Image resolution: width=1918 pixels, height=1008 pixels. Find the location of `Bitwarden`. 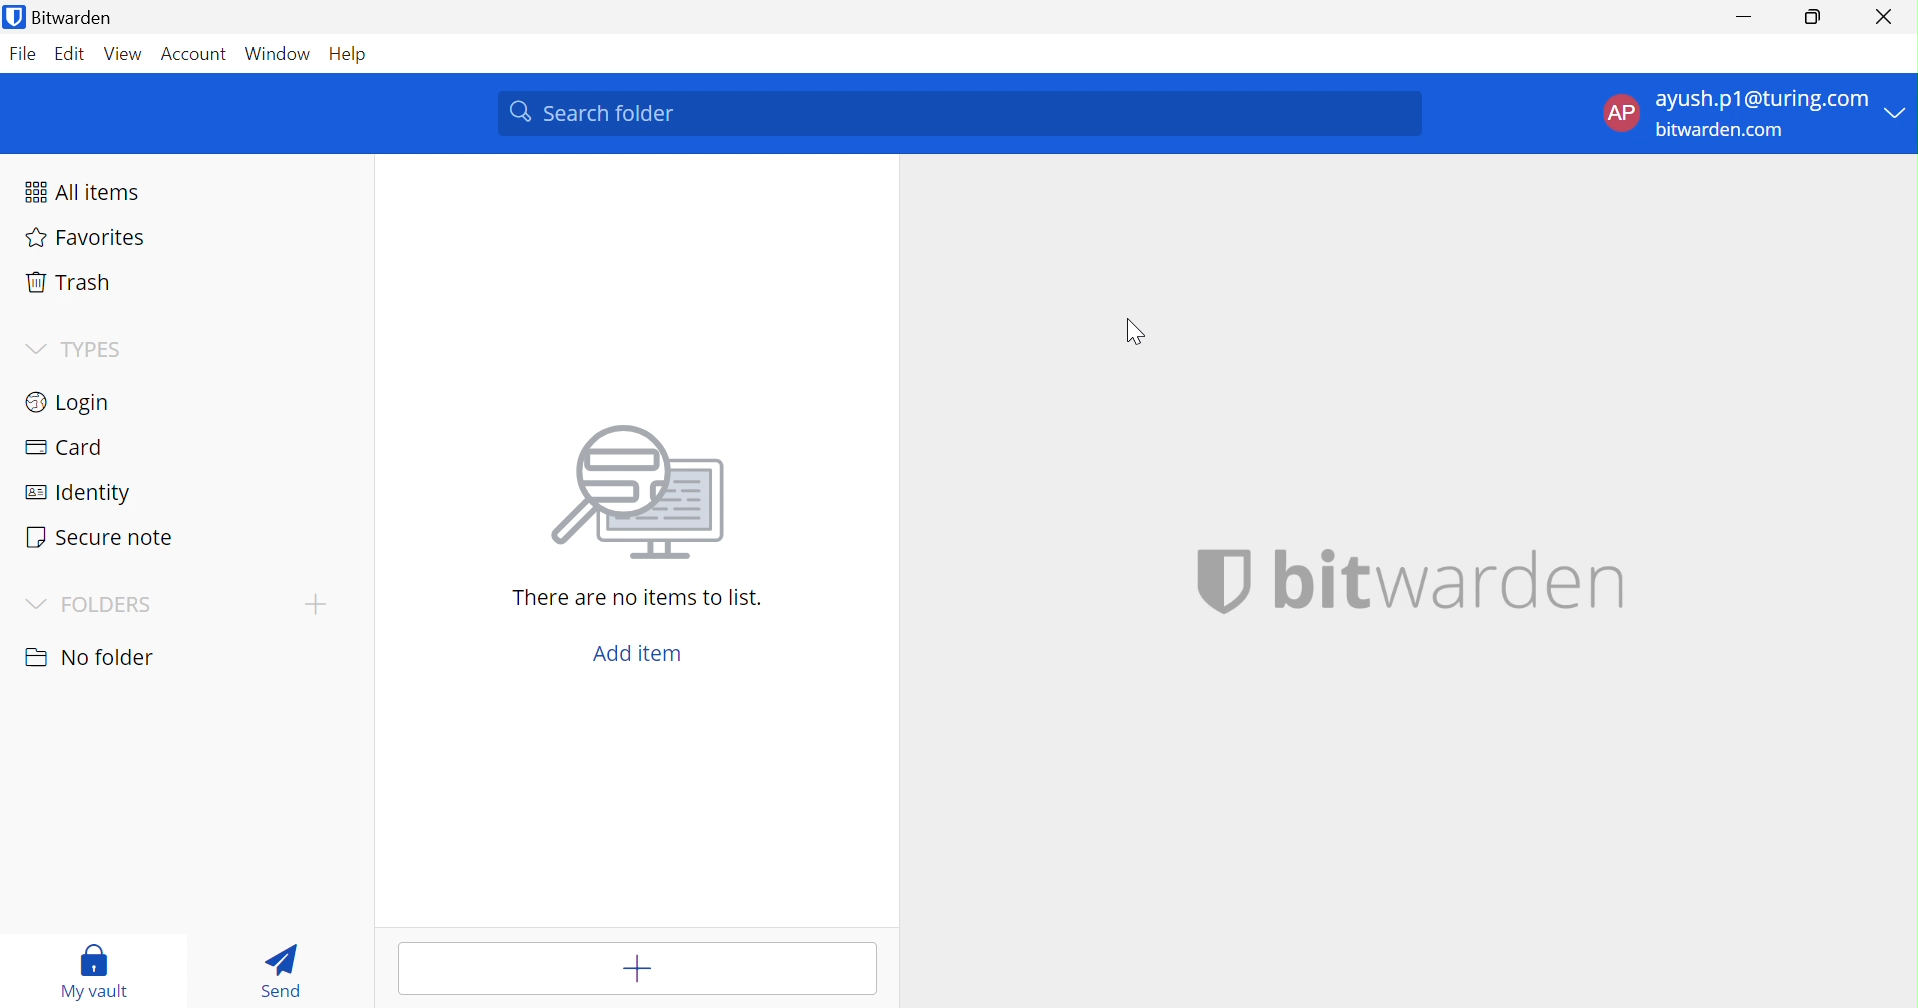

Bitwarden is located at coordinates (61, 16).